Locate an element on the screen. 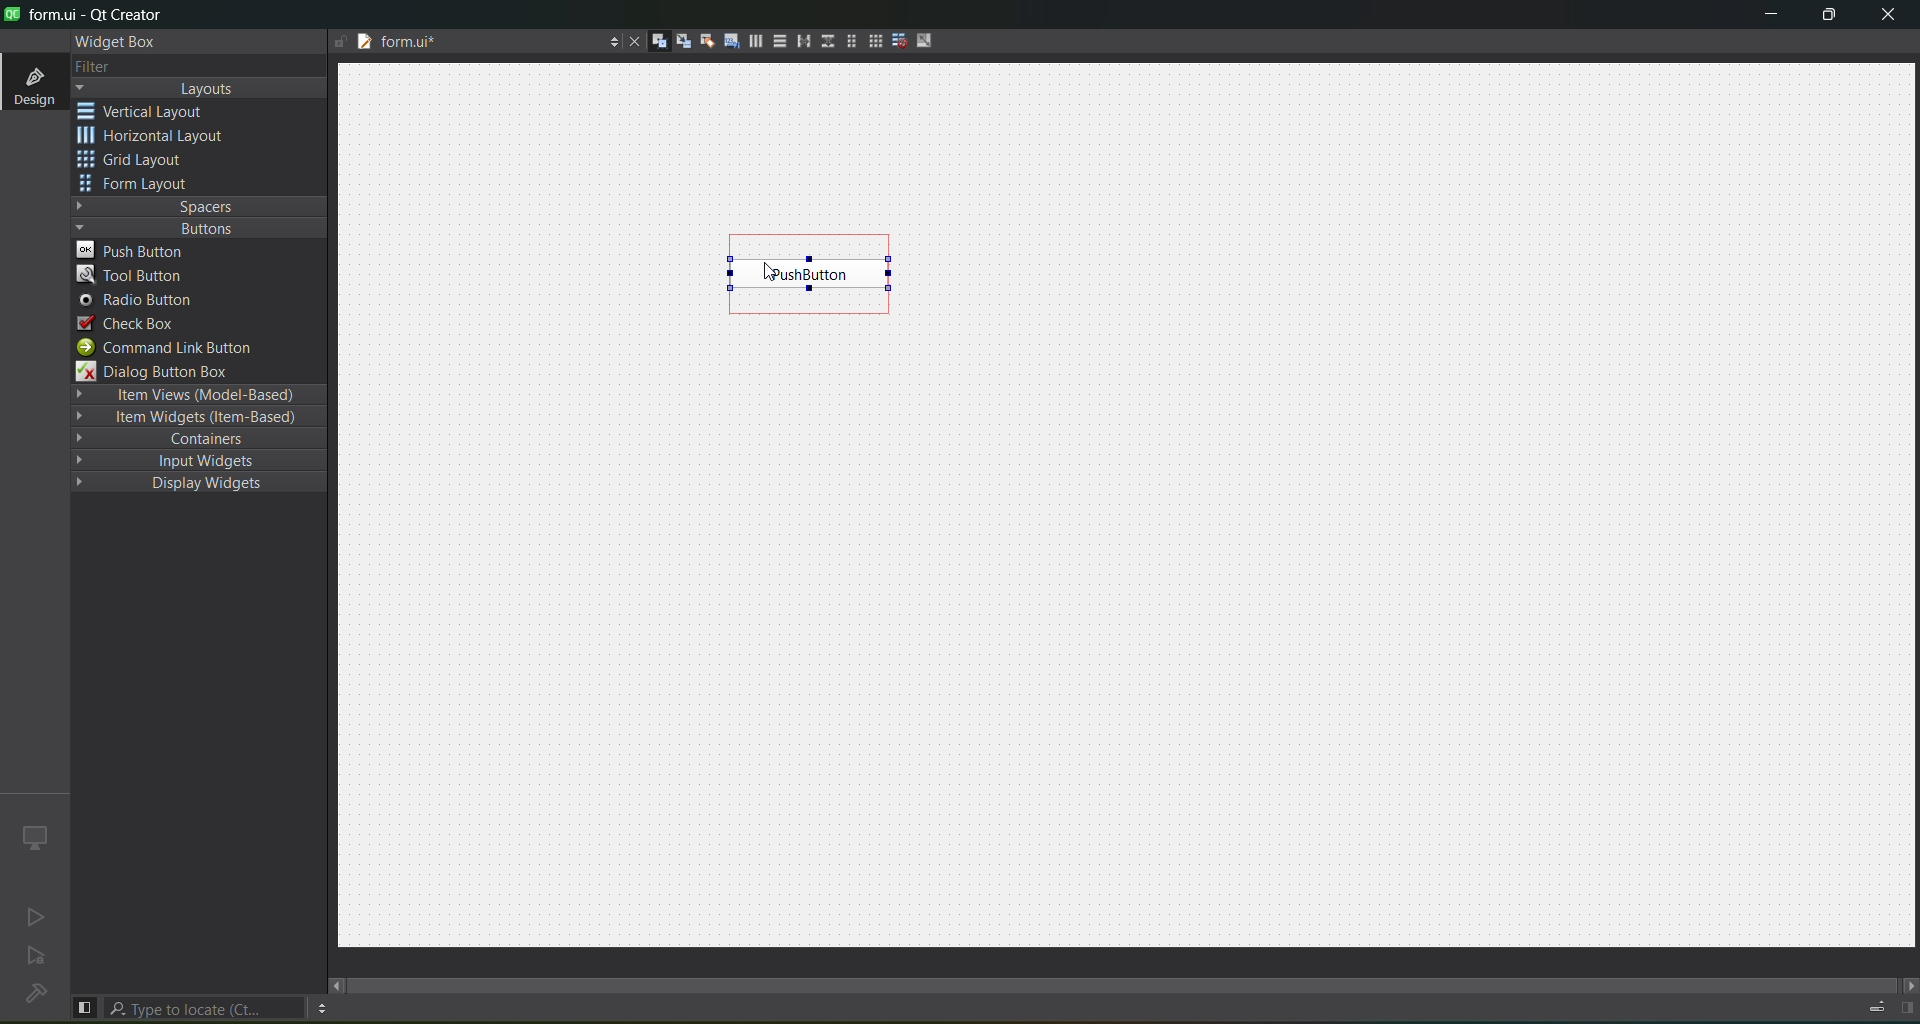 This screenshot has width=1920, height=1024. horizontal splitter is located at coordinates (800, 44).